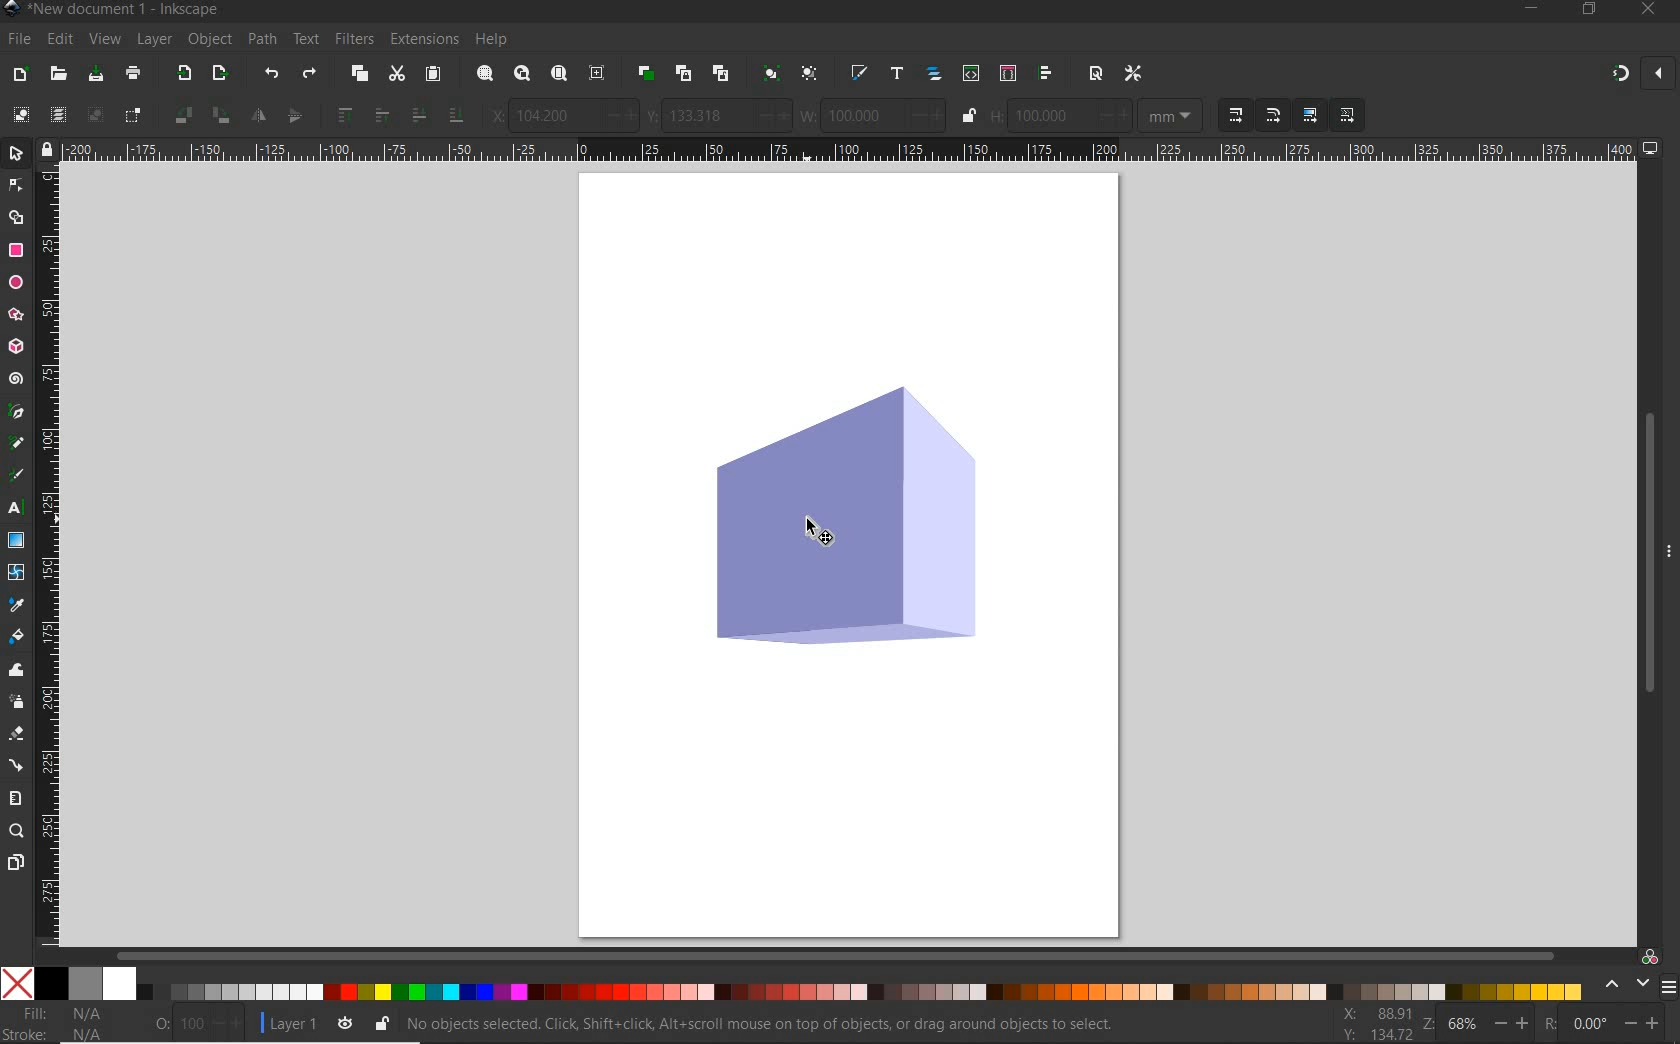 This screenshot has width=1680, height=1044. Describe the element at coordinates (310, 76) in the screenshot. I see `REDO` at that location.